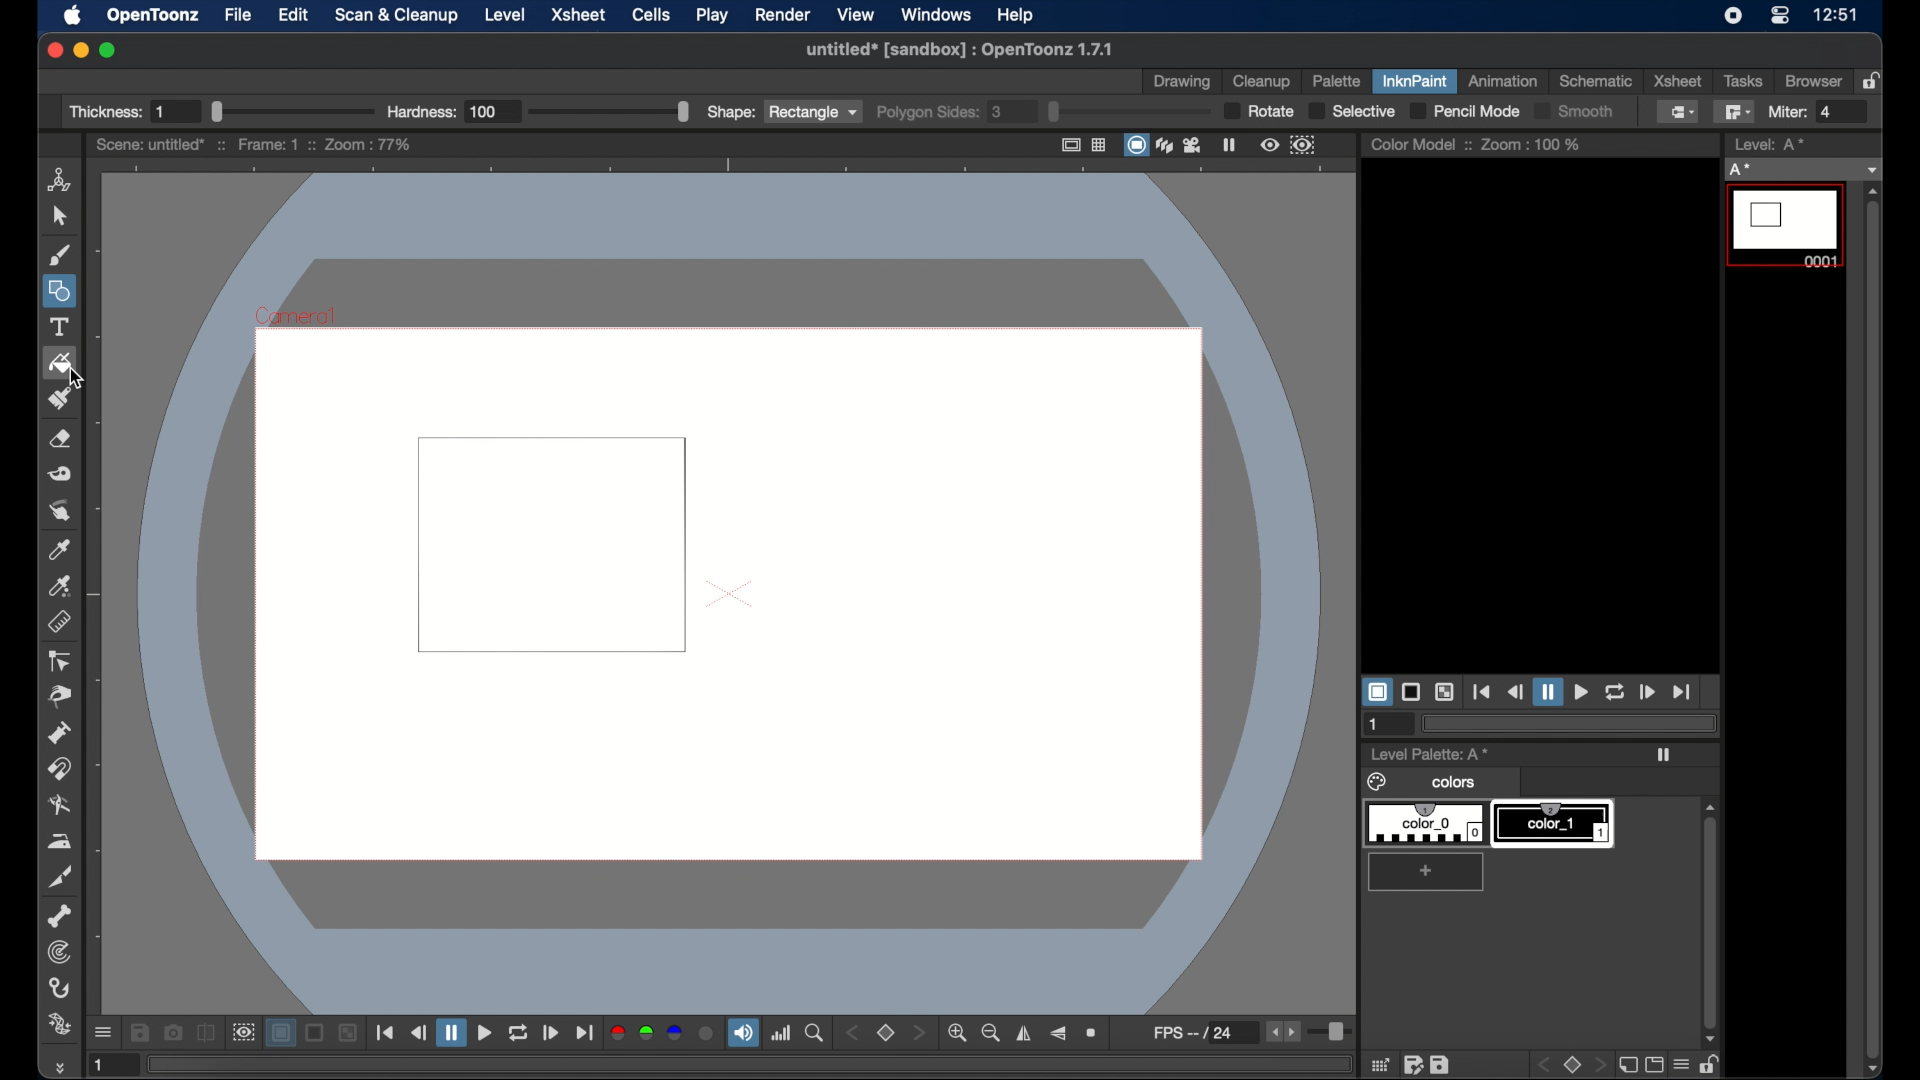 Image resolution: width=1920 pixels, height=1080 pixels. Describe the element at coordinates (781, 112) in the screenshot. I see `shape` at that location.